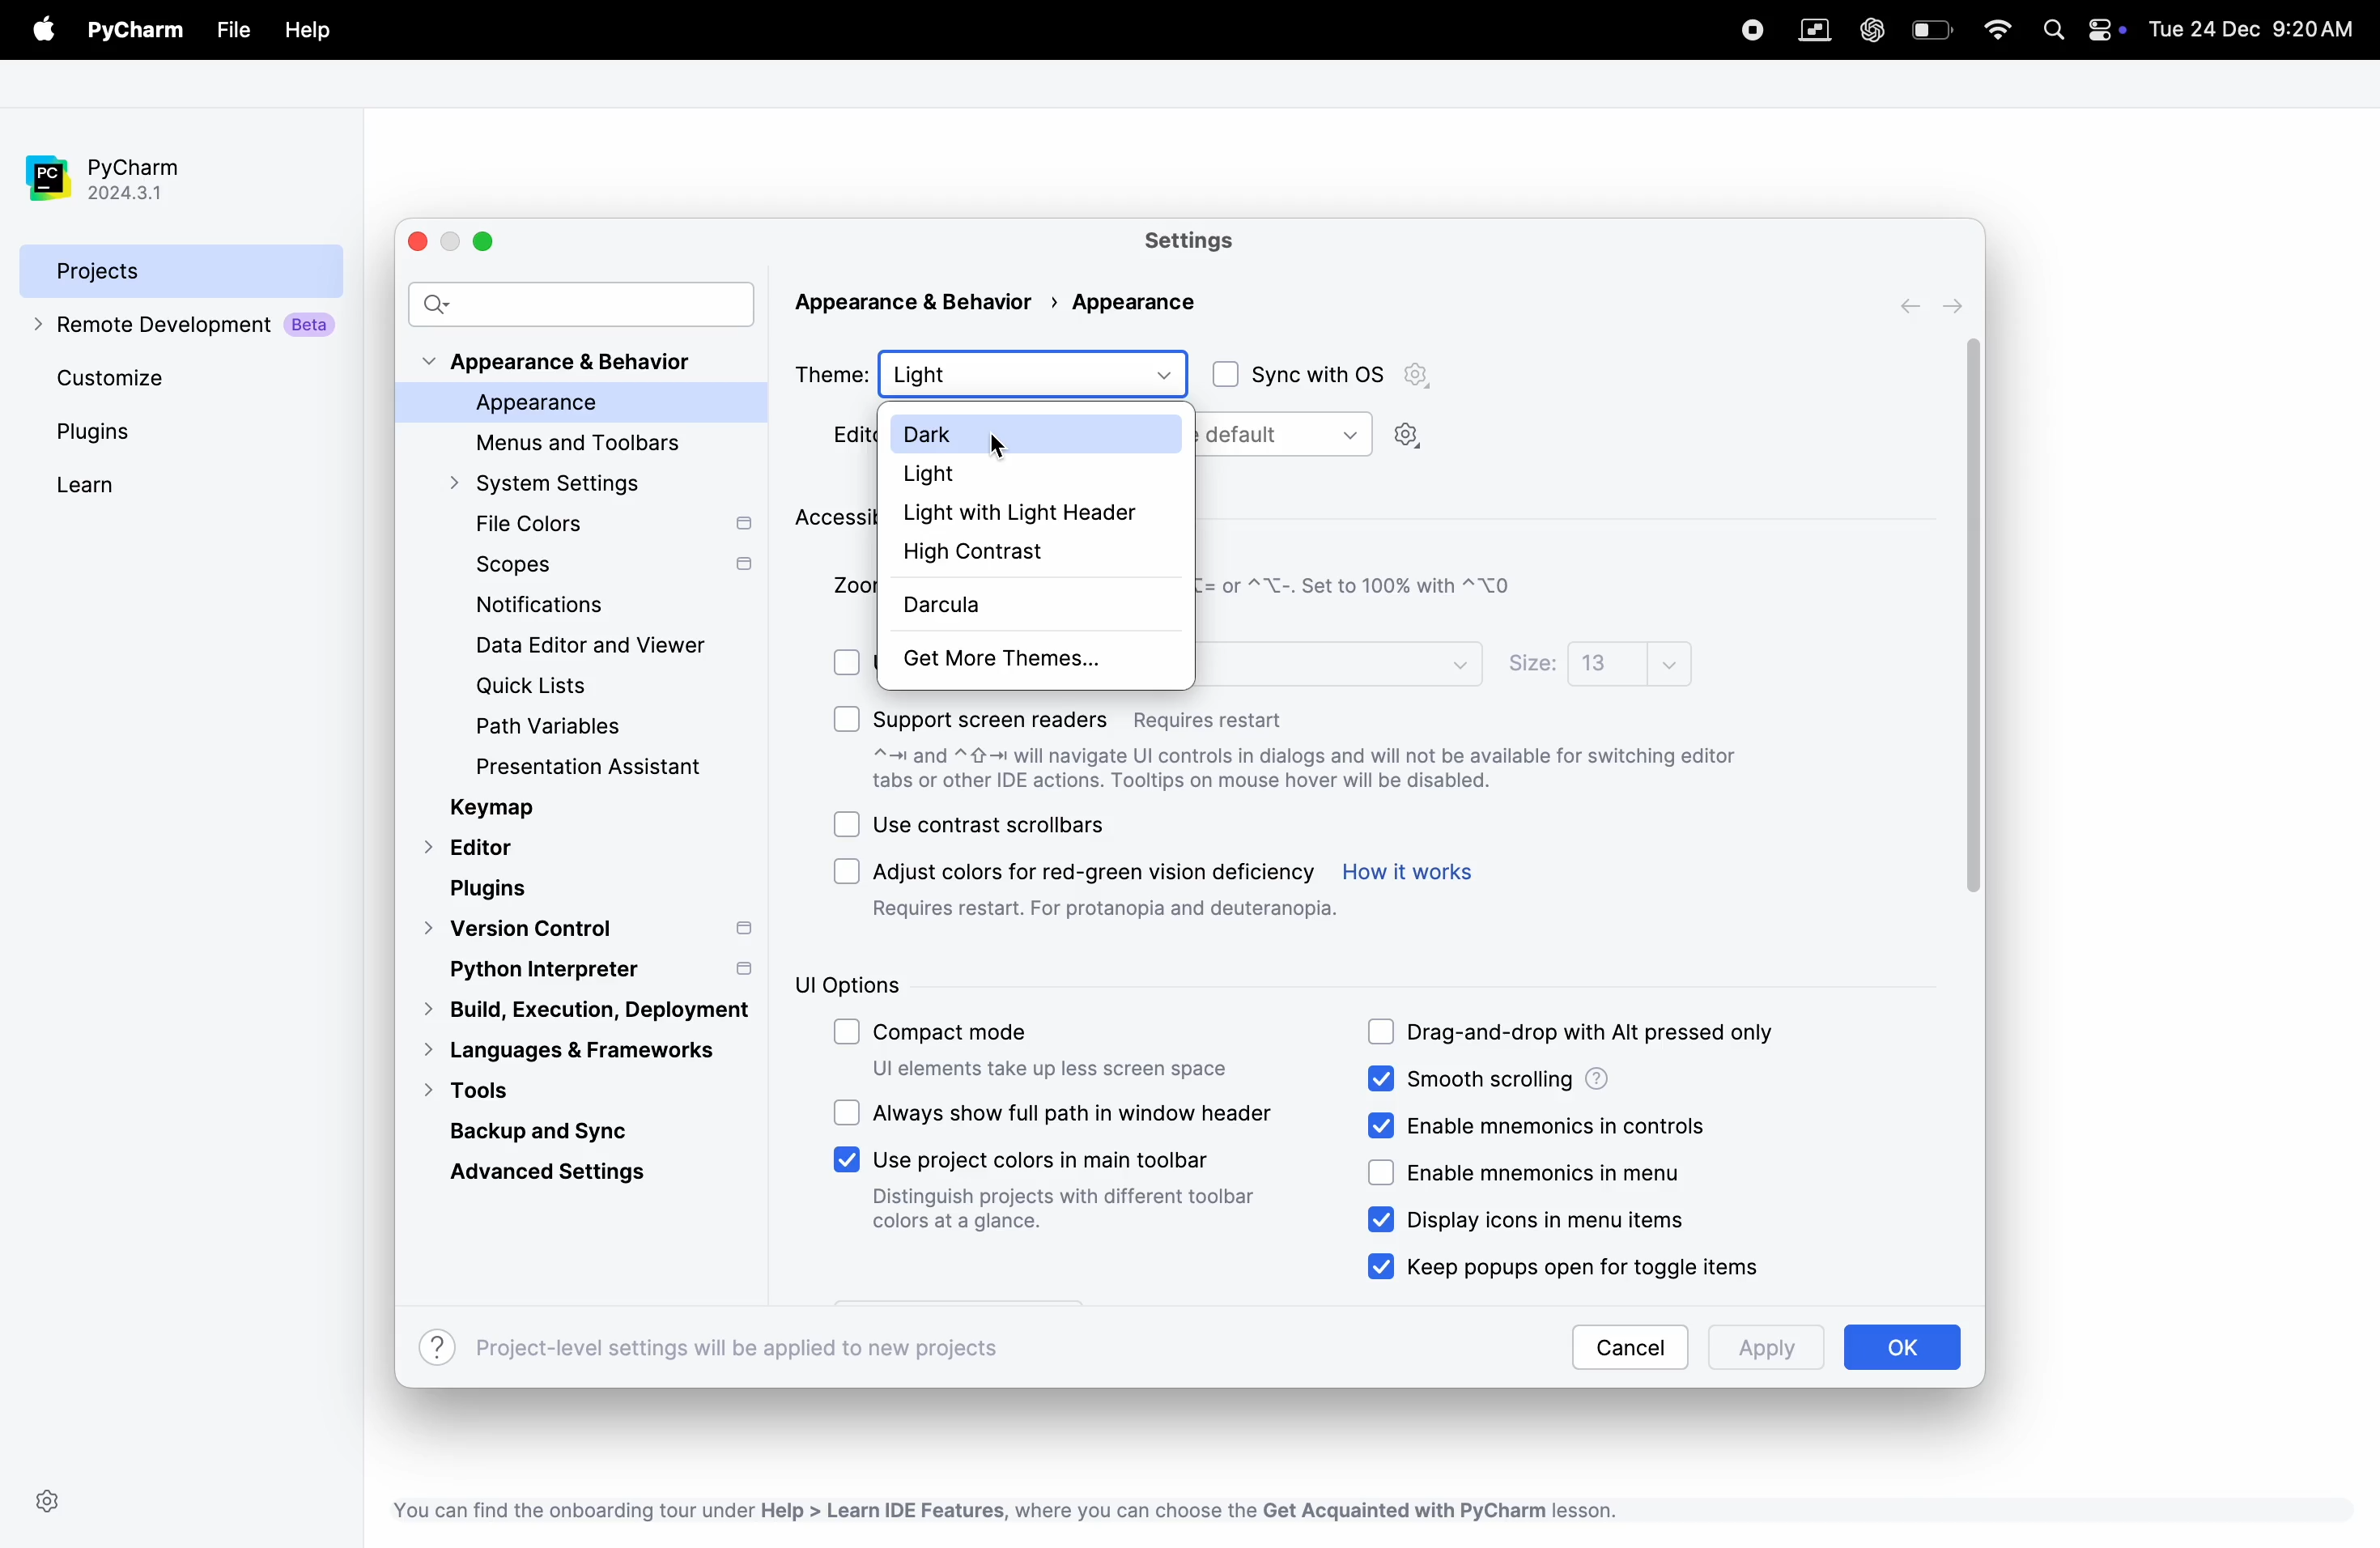 This screenshot has width=2380, height=1548. Describe the element at coordinates (1387, 1125) in the screenshot. I see `checkbox` at that location.